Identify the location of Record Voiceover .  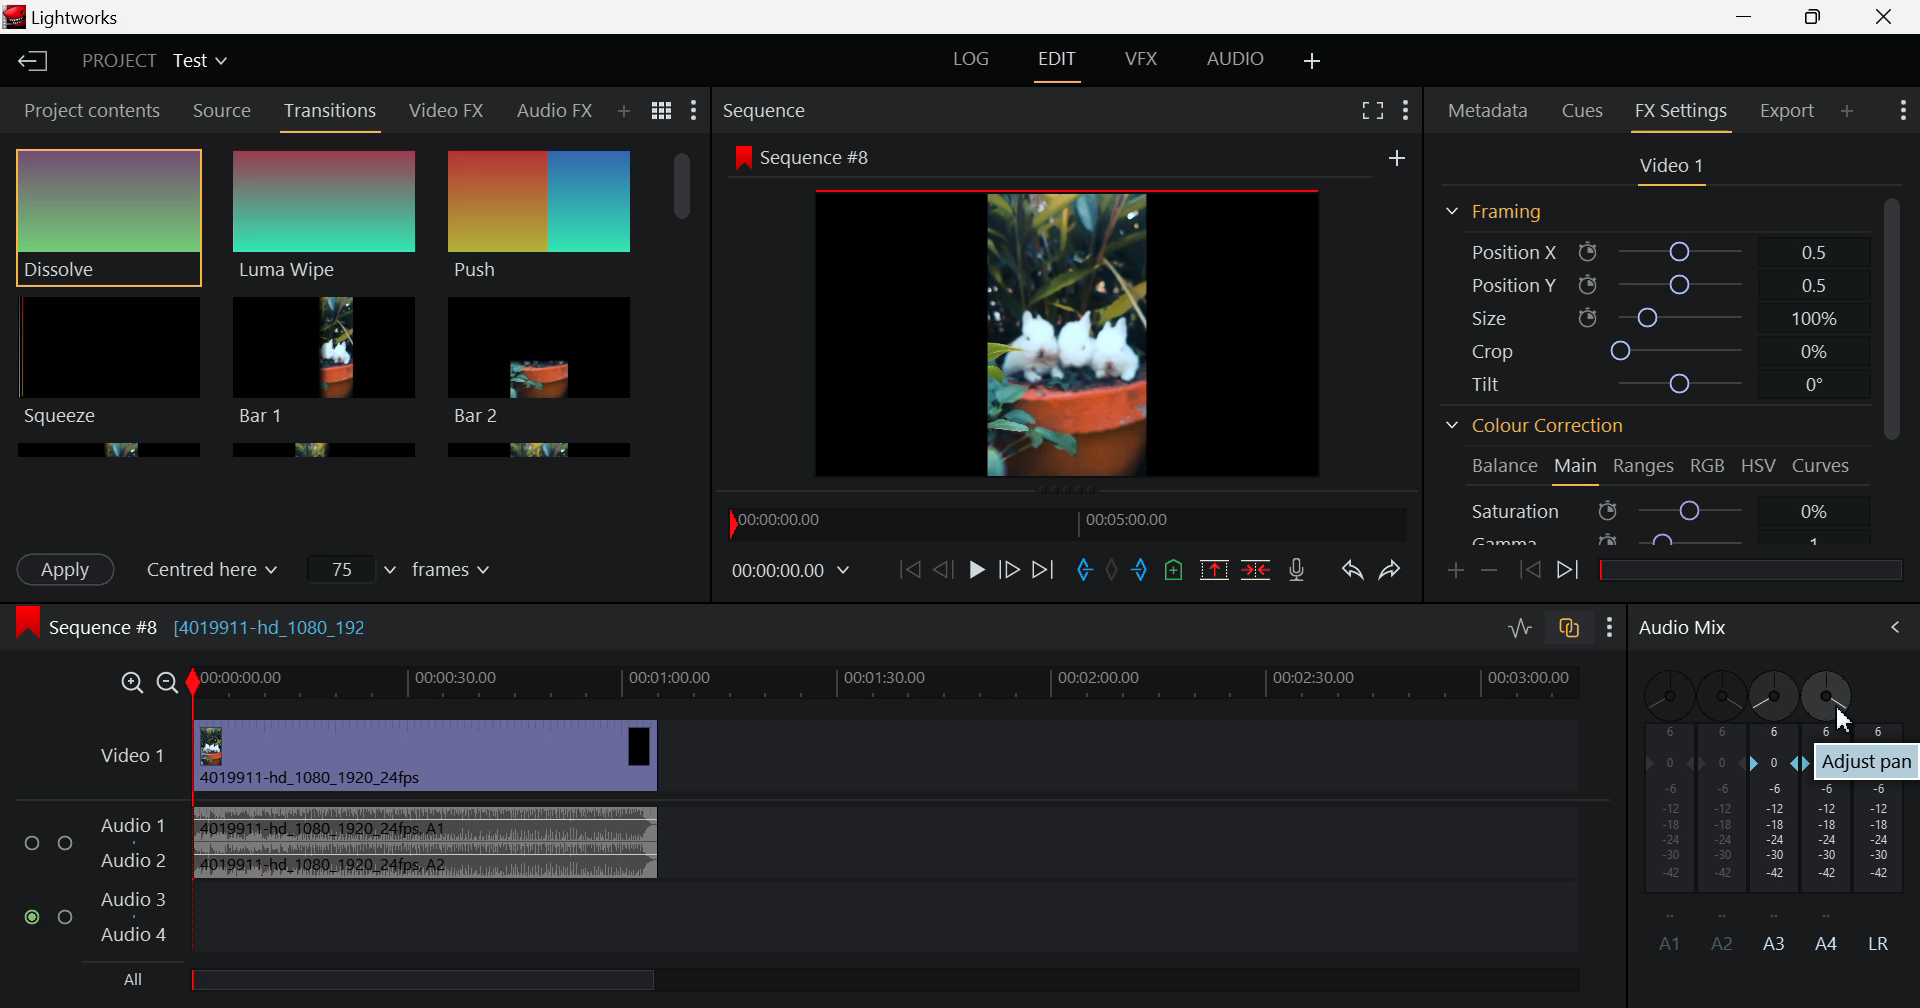
(1296, 569).